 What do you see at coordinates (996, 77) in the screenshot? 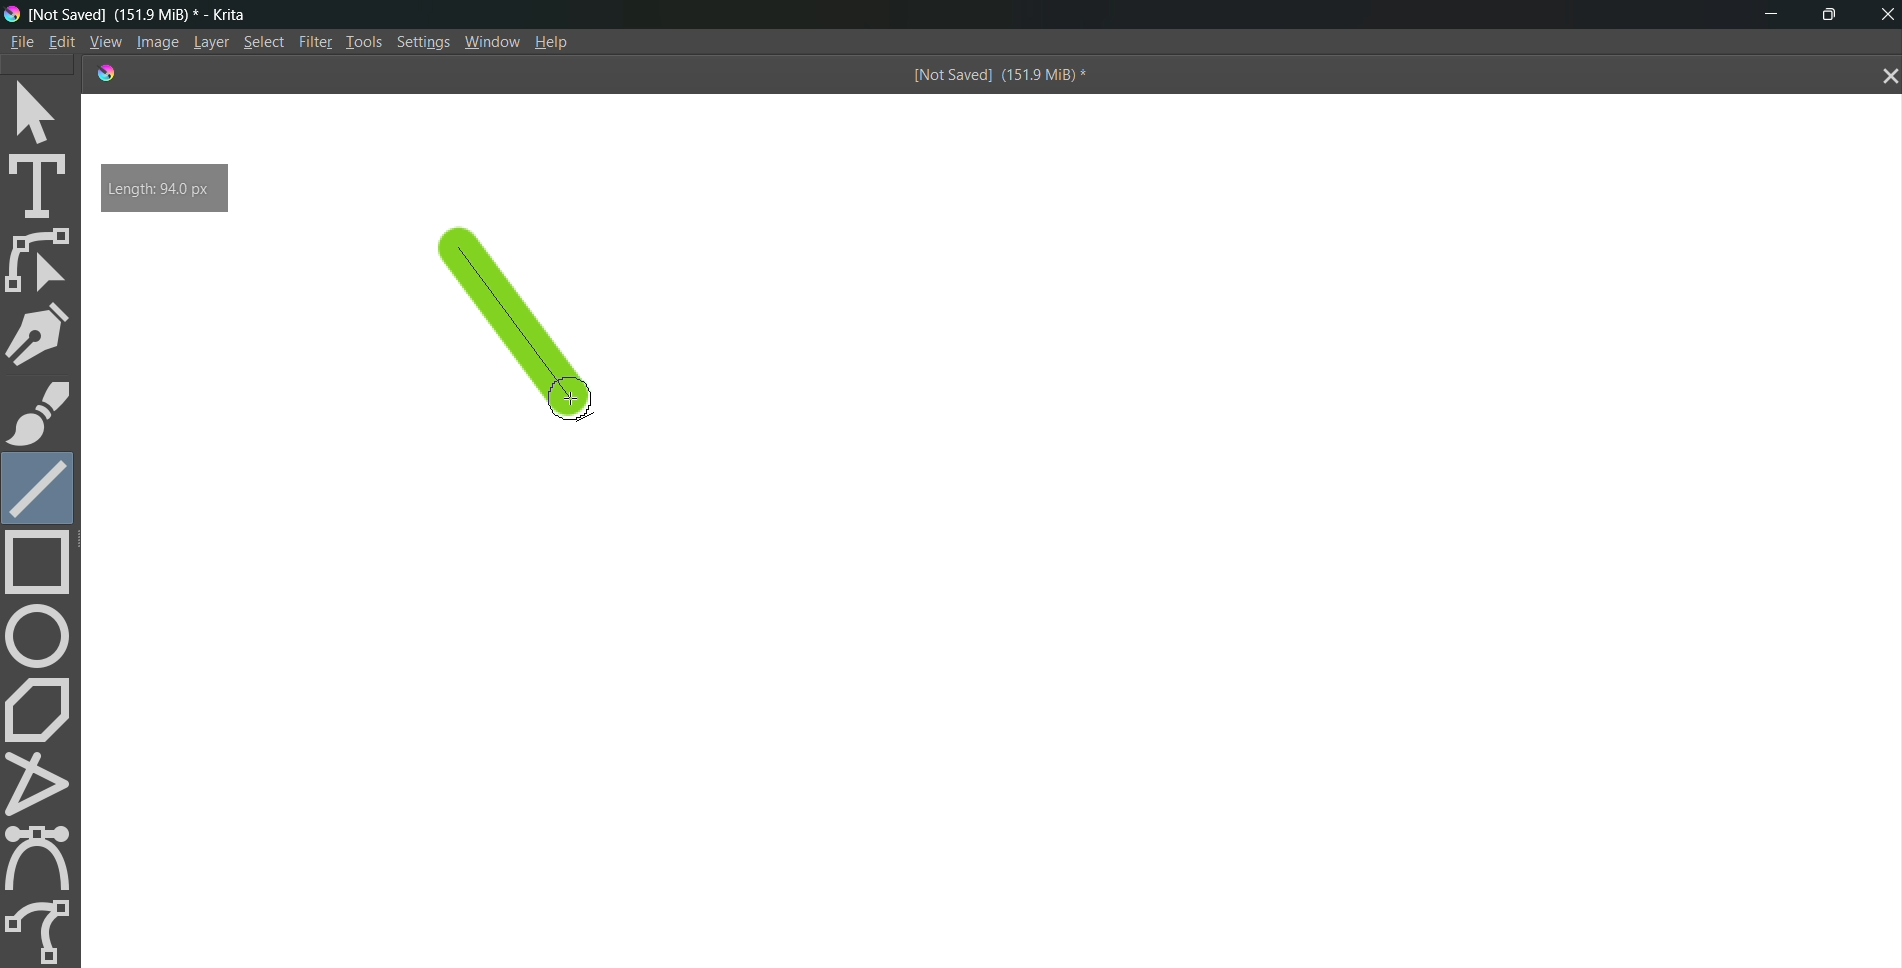
I see `[Not Saved] (151.9 MiB) *` at bounding box center [996, 77].